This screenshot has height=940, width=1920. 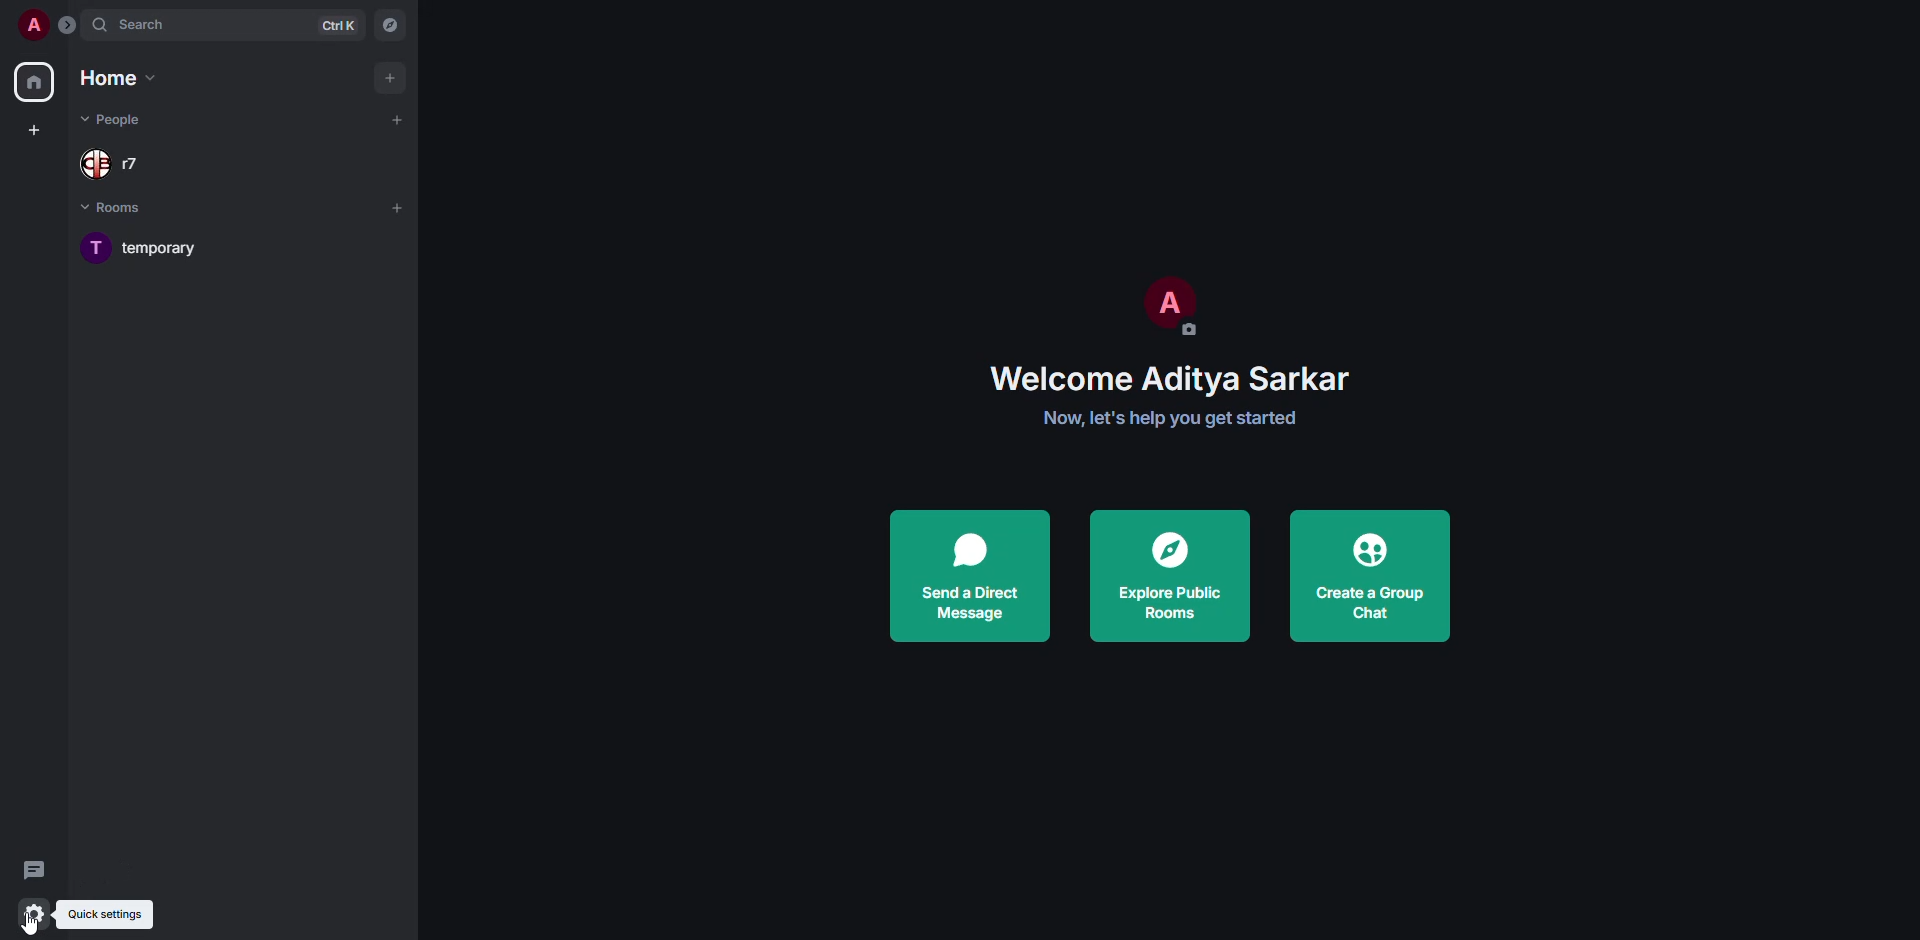 What do you see at coordinates (1369, 575) in the screenshot?
I see `create a group chat` at bounding box center [1369, 575].